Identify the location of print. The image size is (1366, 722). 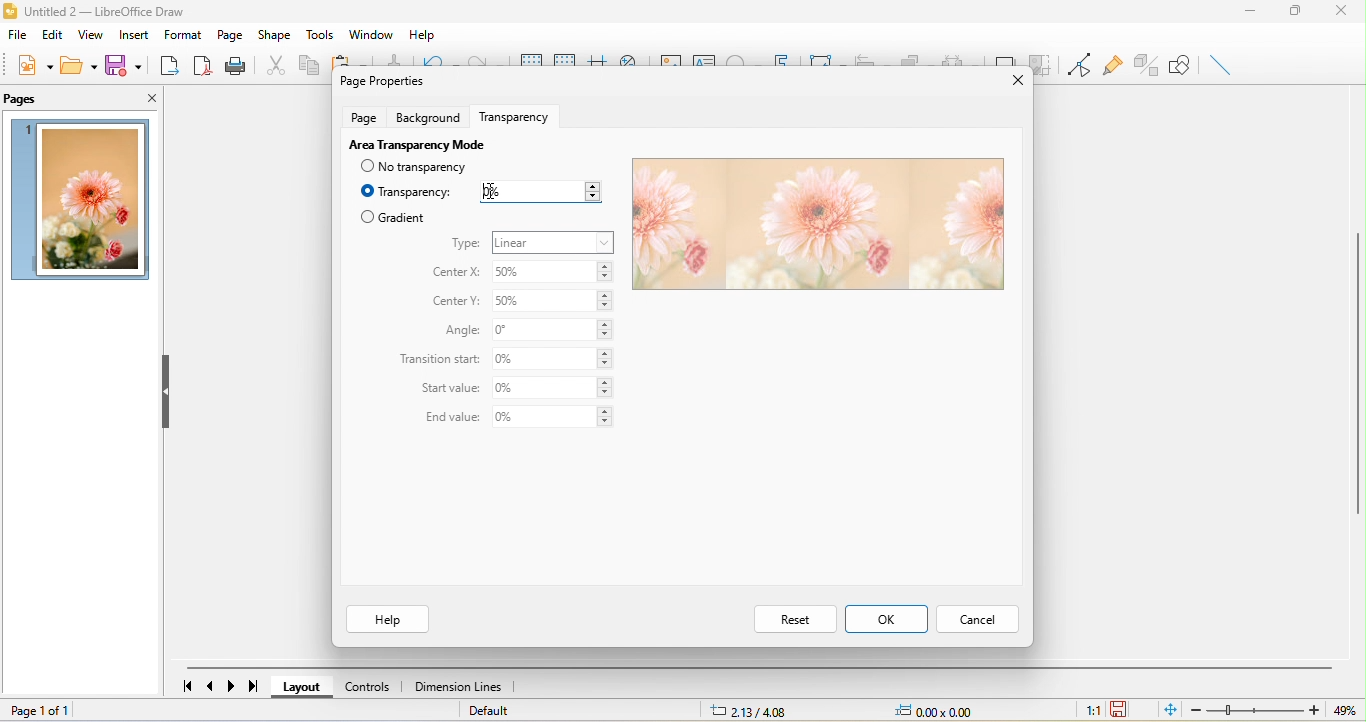
(235, 65).